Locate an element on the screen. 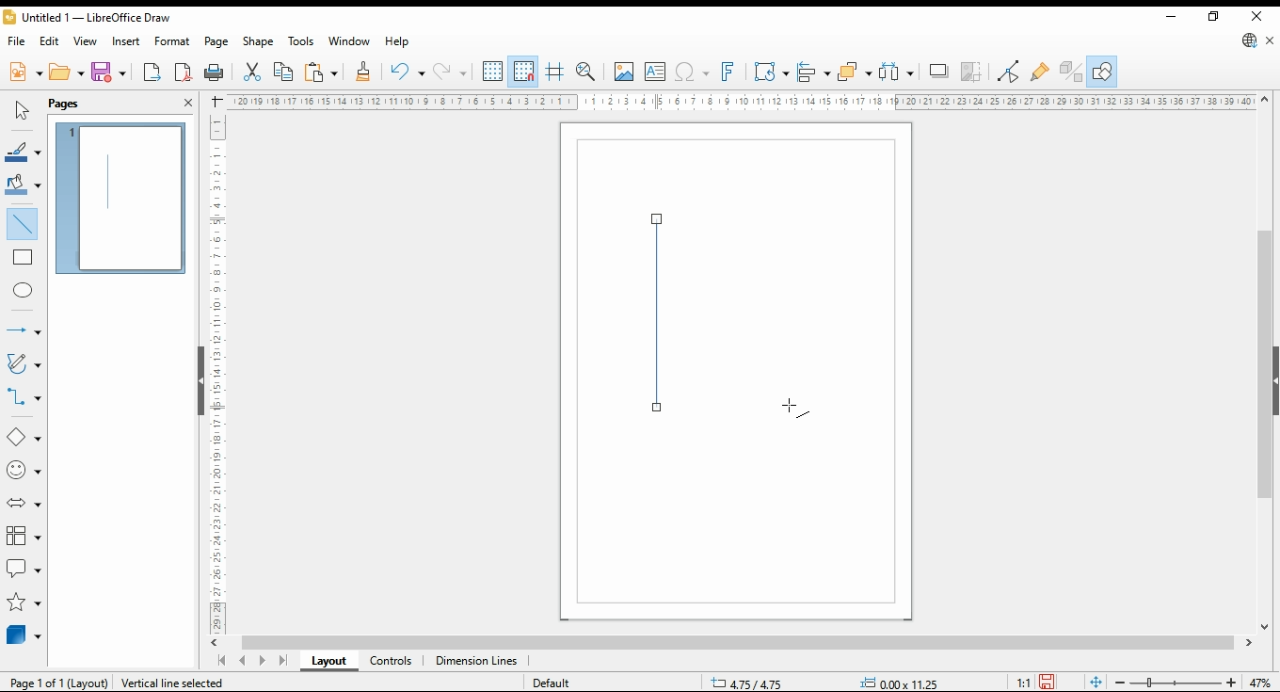 The width and height of the screenshot is (1280, 692). snap to grid is located at coordinates (523, 72).